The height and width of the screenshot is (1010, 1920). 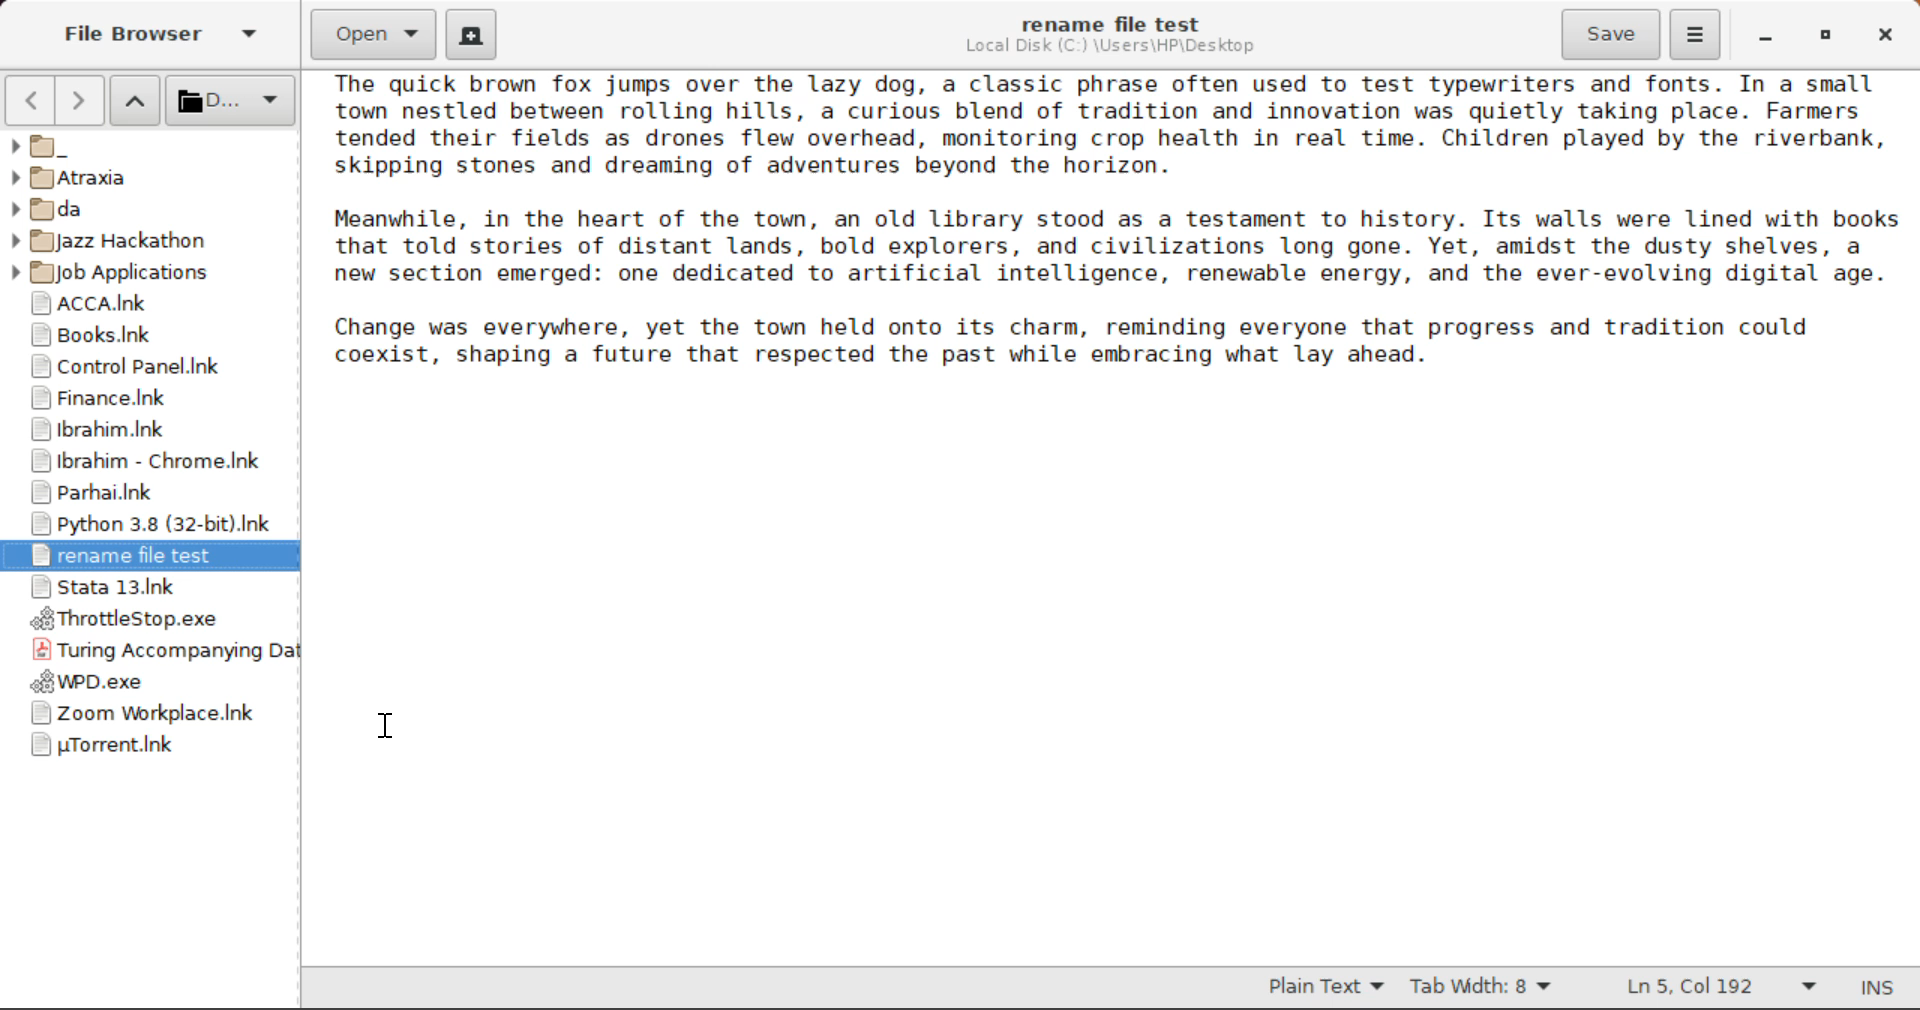 What do you see at coordinates (1481, 988) in the screenshot?
I see `Tab Width ` at bounding box center [1481, 988].